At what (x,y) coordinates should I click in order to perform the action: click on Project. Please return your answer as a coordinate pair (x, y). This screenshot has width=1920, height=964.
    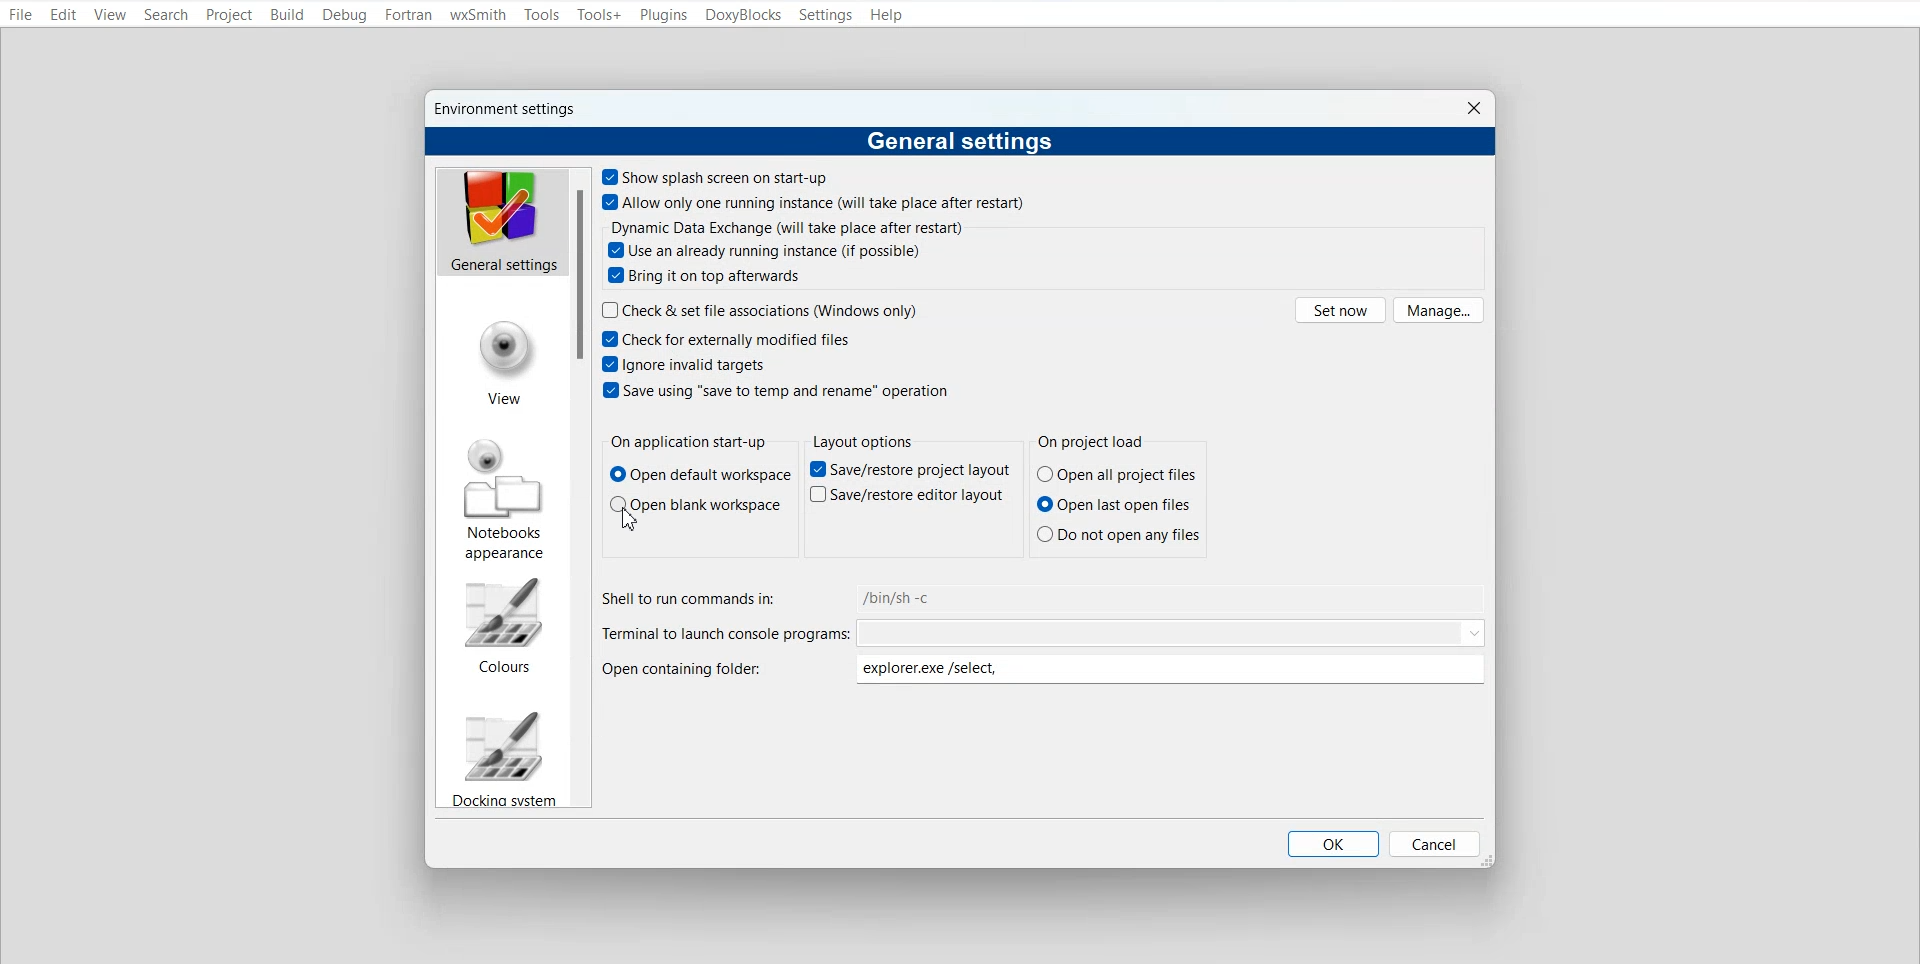
    Looking at the image, I should click on (230, 15).